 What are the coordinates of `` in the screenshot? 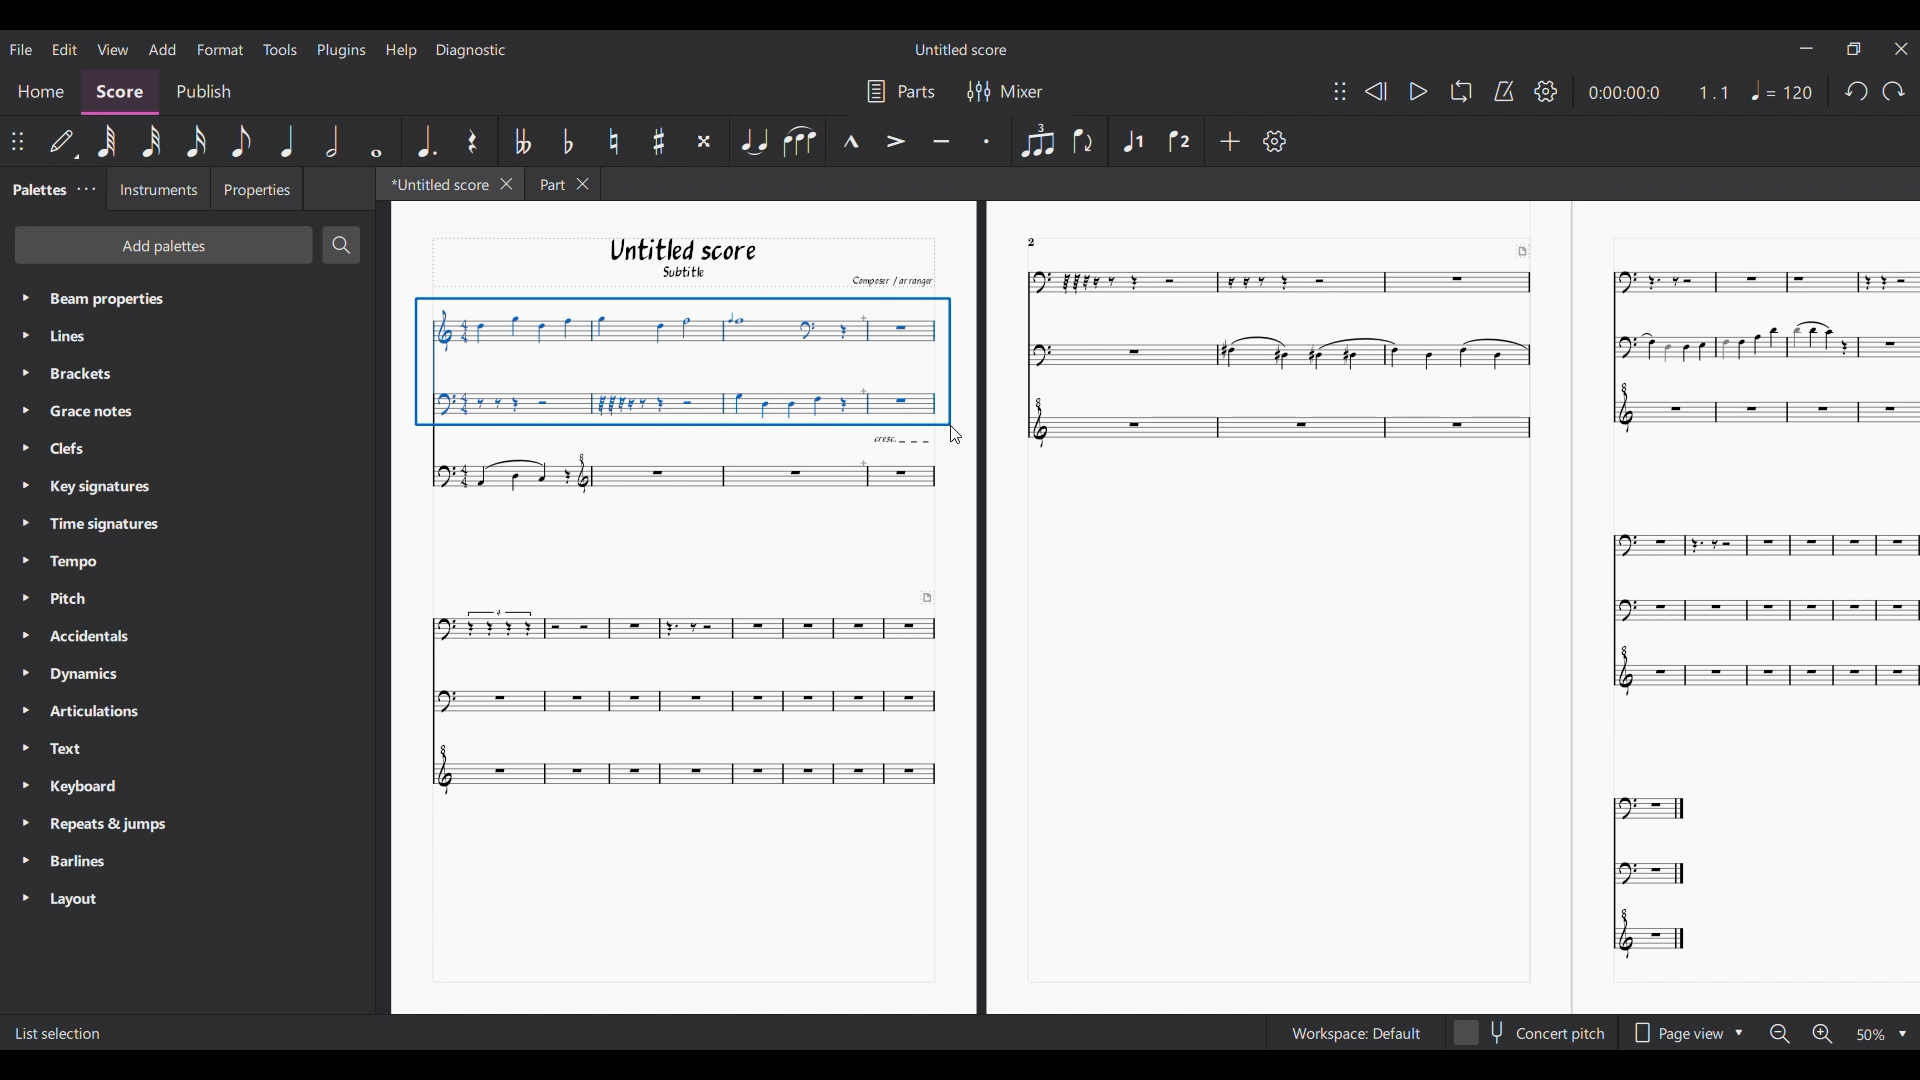 It's located at (23, 712).